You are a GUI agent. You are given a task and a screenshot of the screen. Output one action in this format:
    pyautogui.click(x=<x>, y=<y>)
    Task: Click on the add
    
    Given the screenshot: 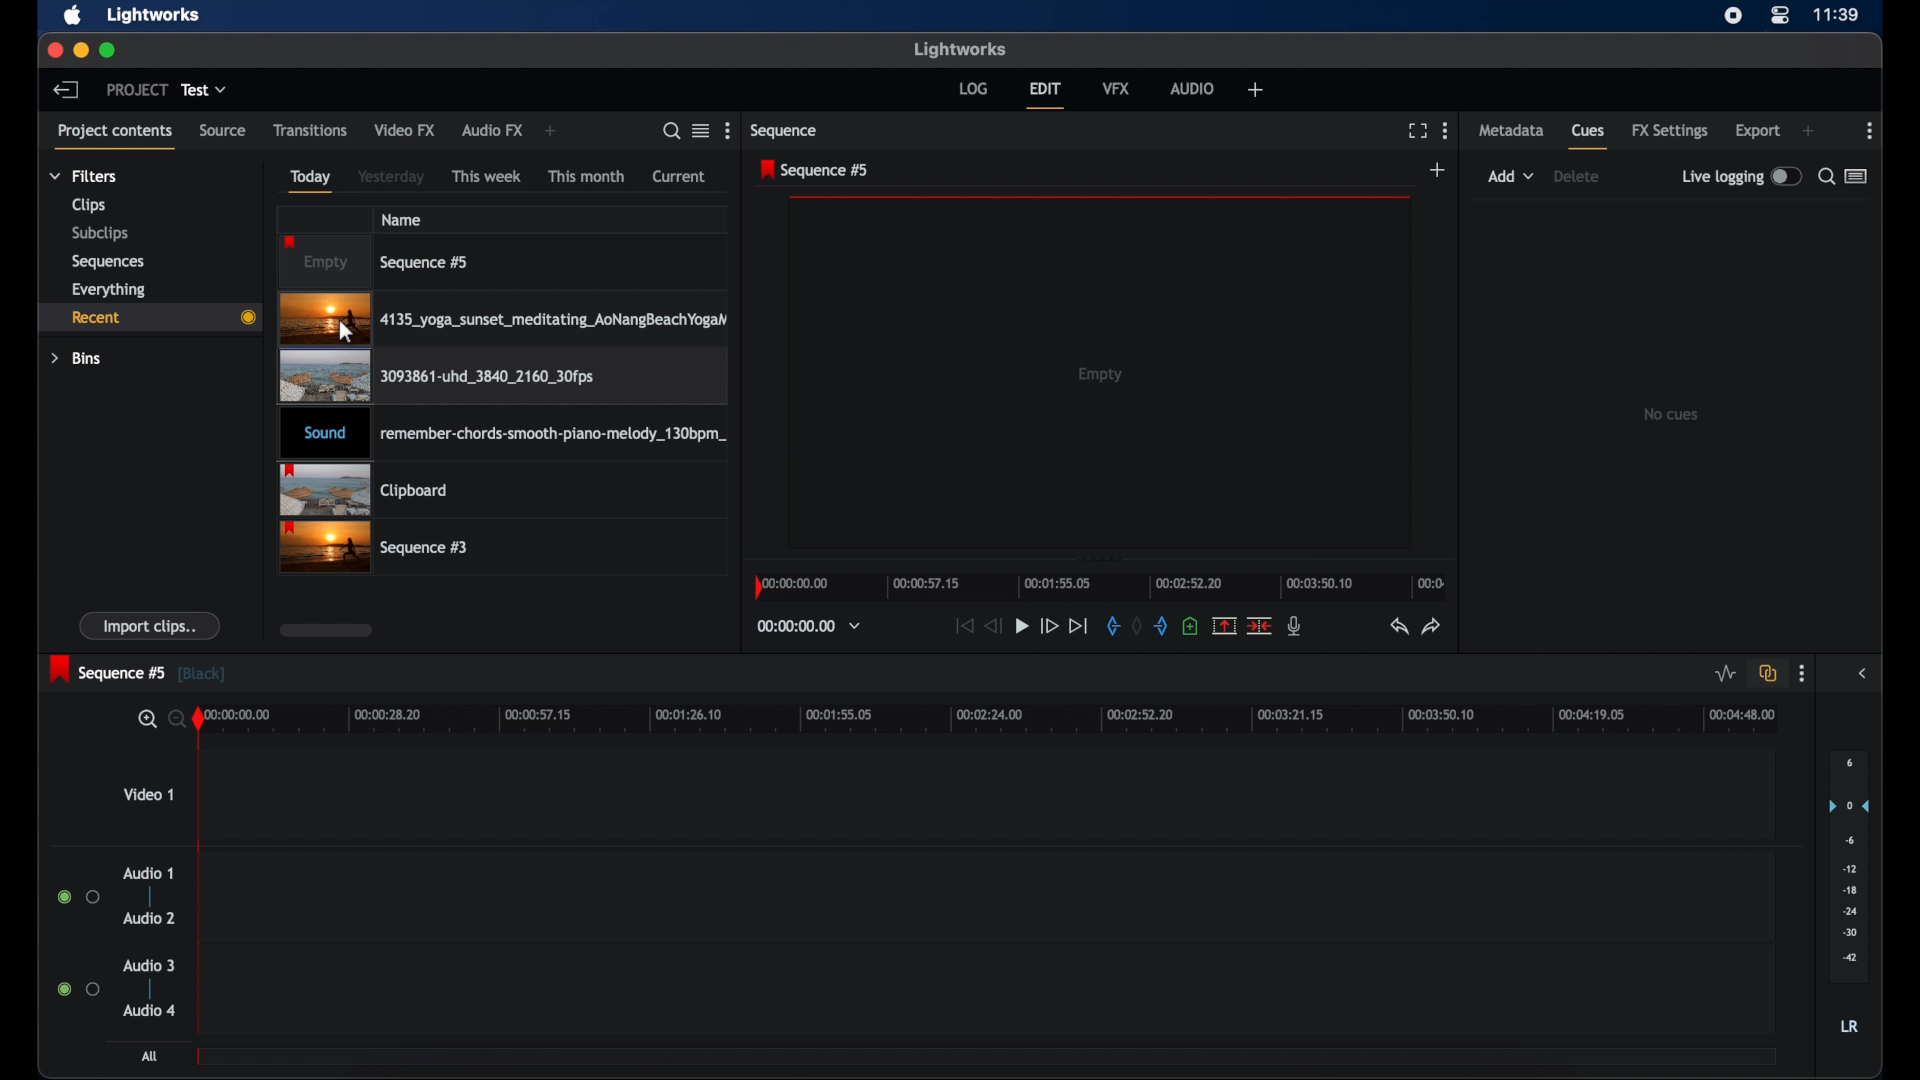 What is the action you would take?
    pyautogui.click(x=1808, y=131)
    